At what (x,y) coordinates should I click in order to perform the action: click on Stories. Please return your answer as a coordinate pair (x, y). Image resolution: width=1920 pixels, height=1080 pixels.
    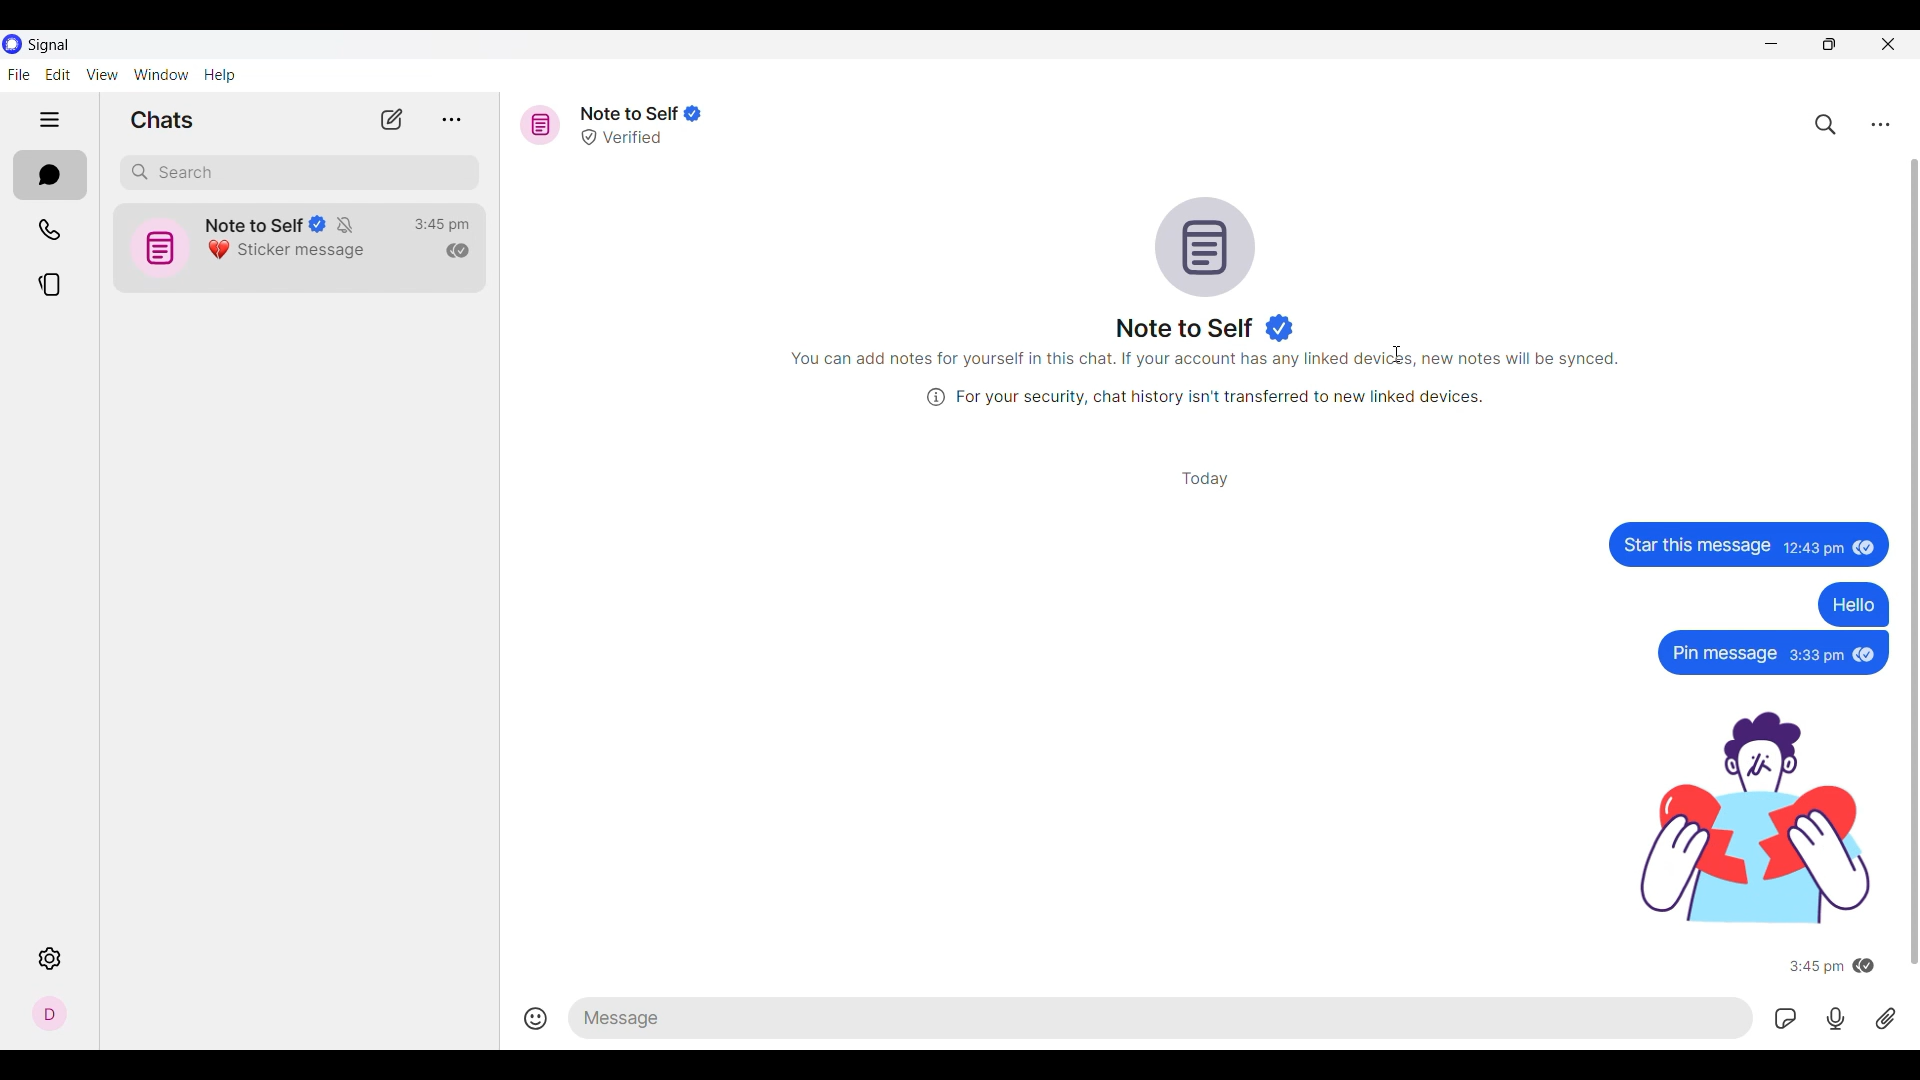
    Looking at the image, I should click on (50, 285).